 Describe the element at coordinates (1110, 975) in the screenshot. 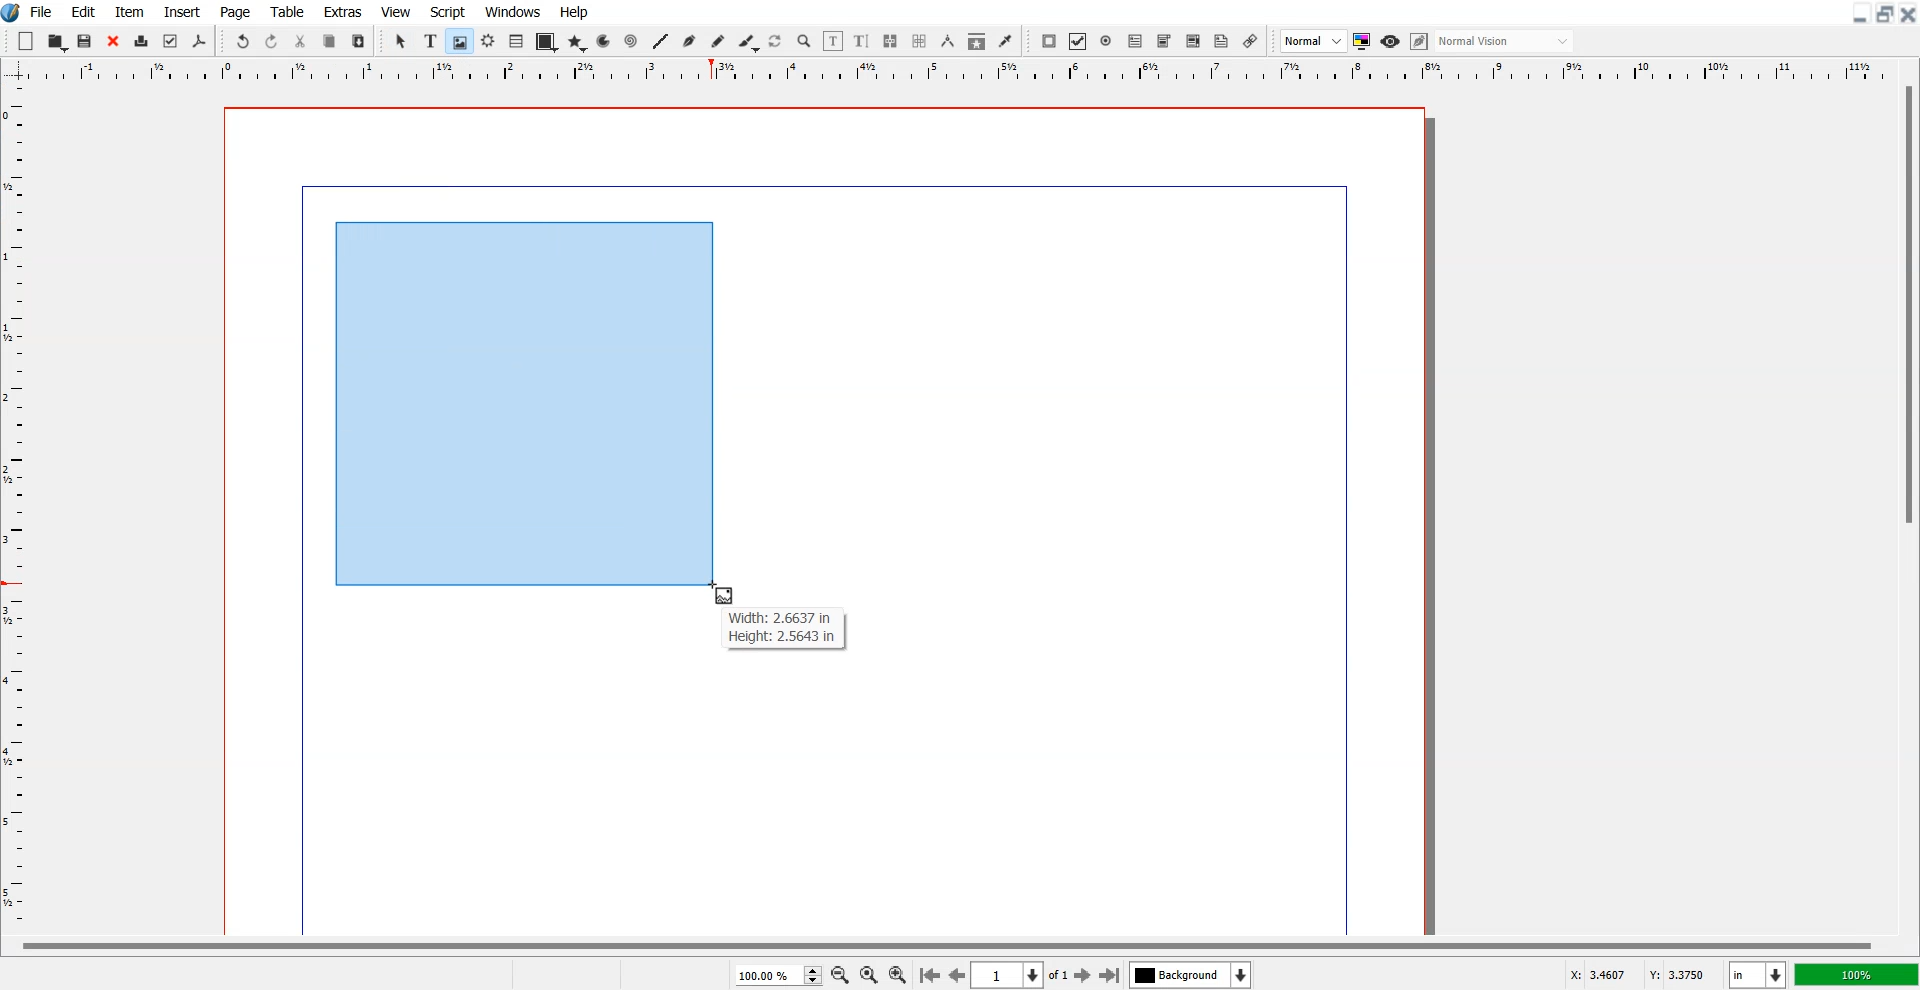

I see `Go to last Page` at that location.